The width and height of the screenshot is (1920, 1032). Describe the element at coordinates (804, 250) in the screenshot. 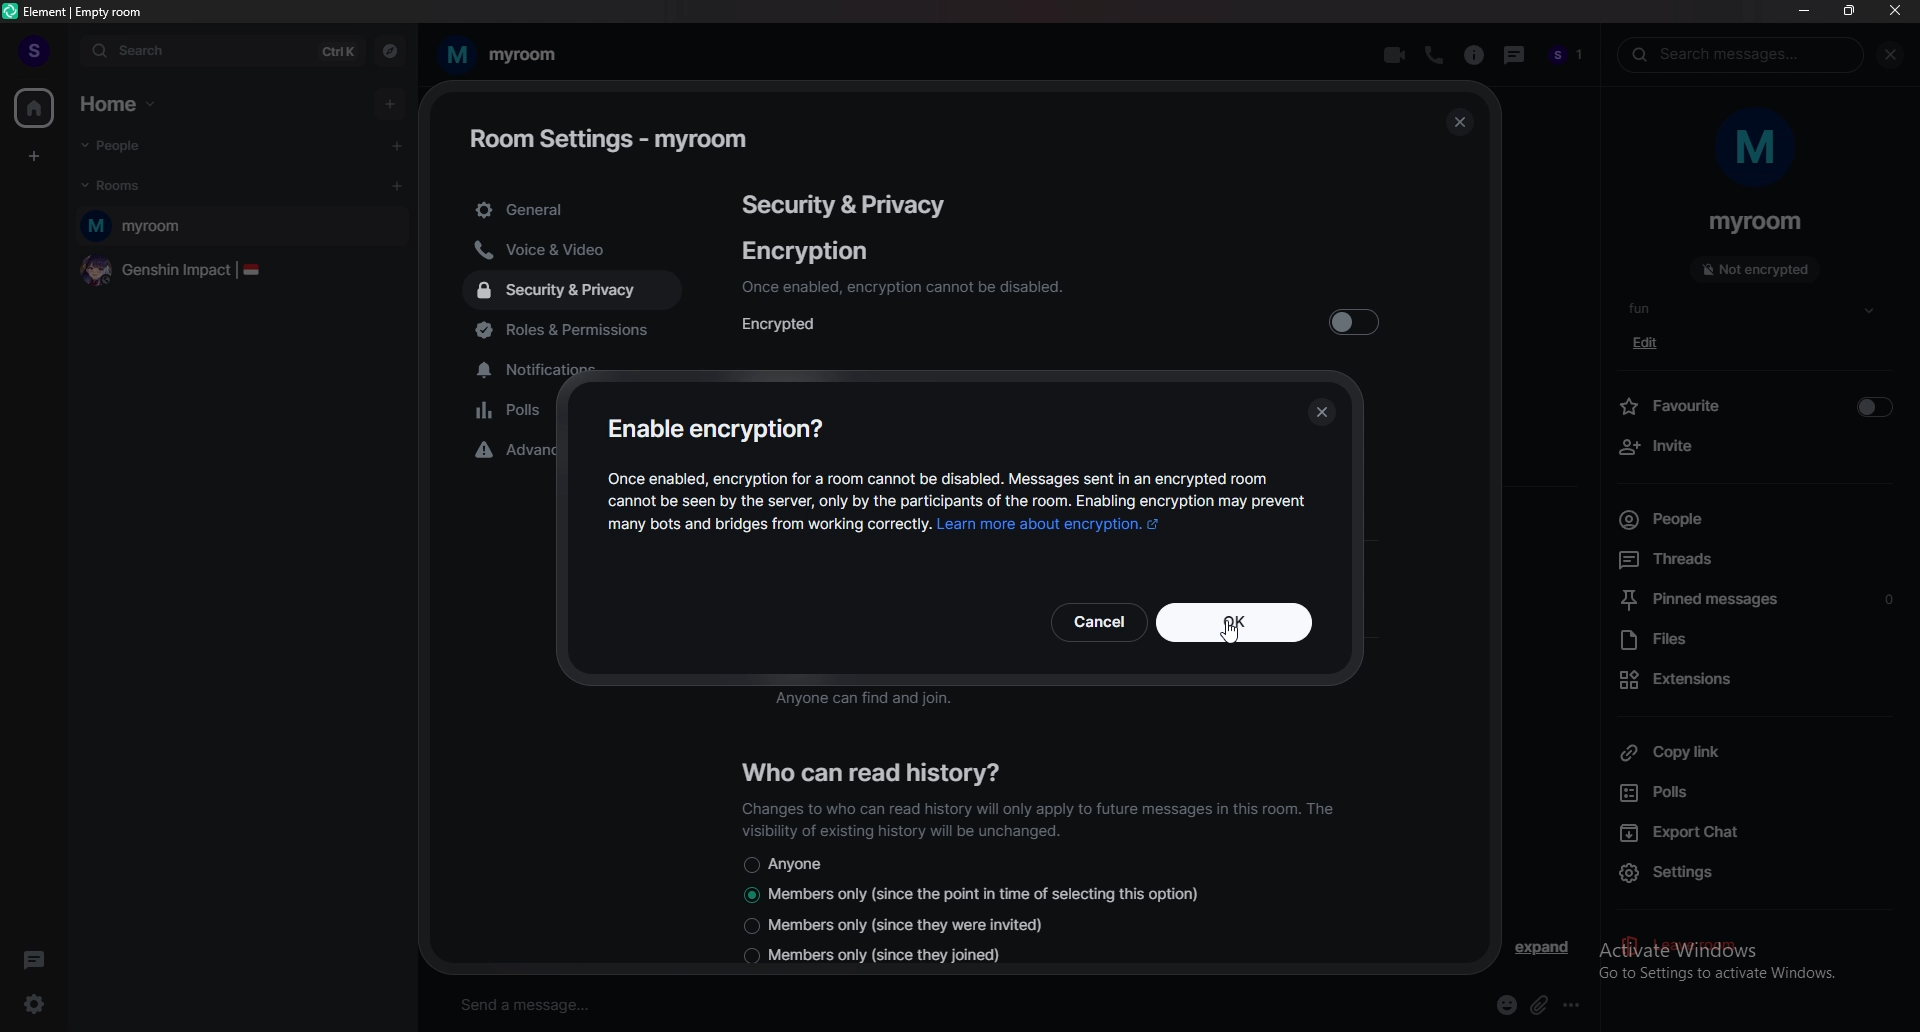

I see `encryption` at that location.